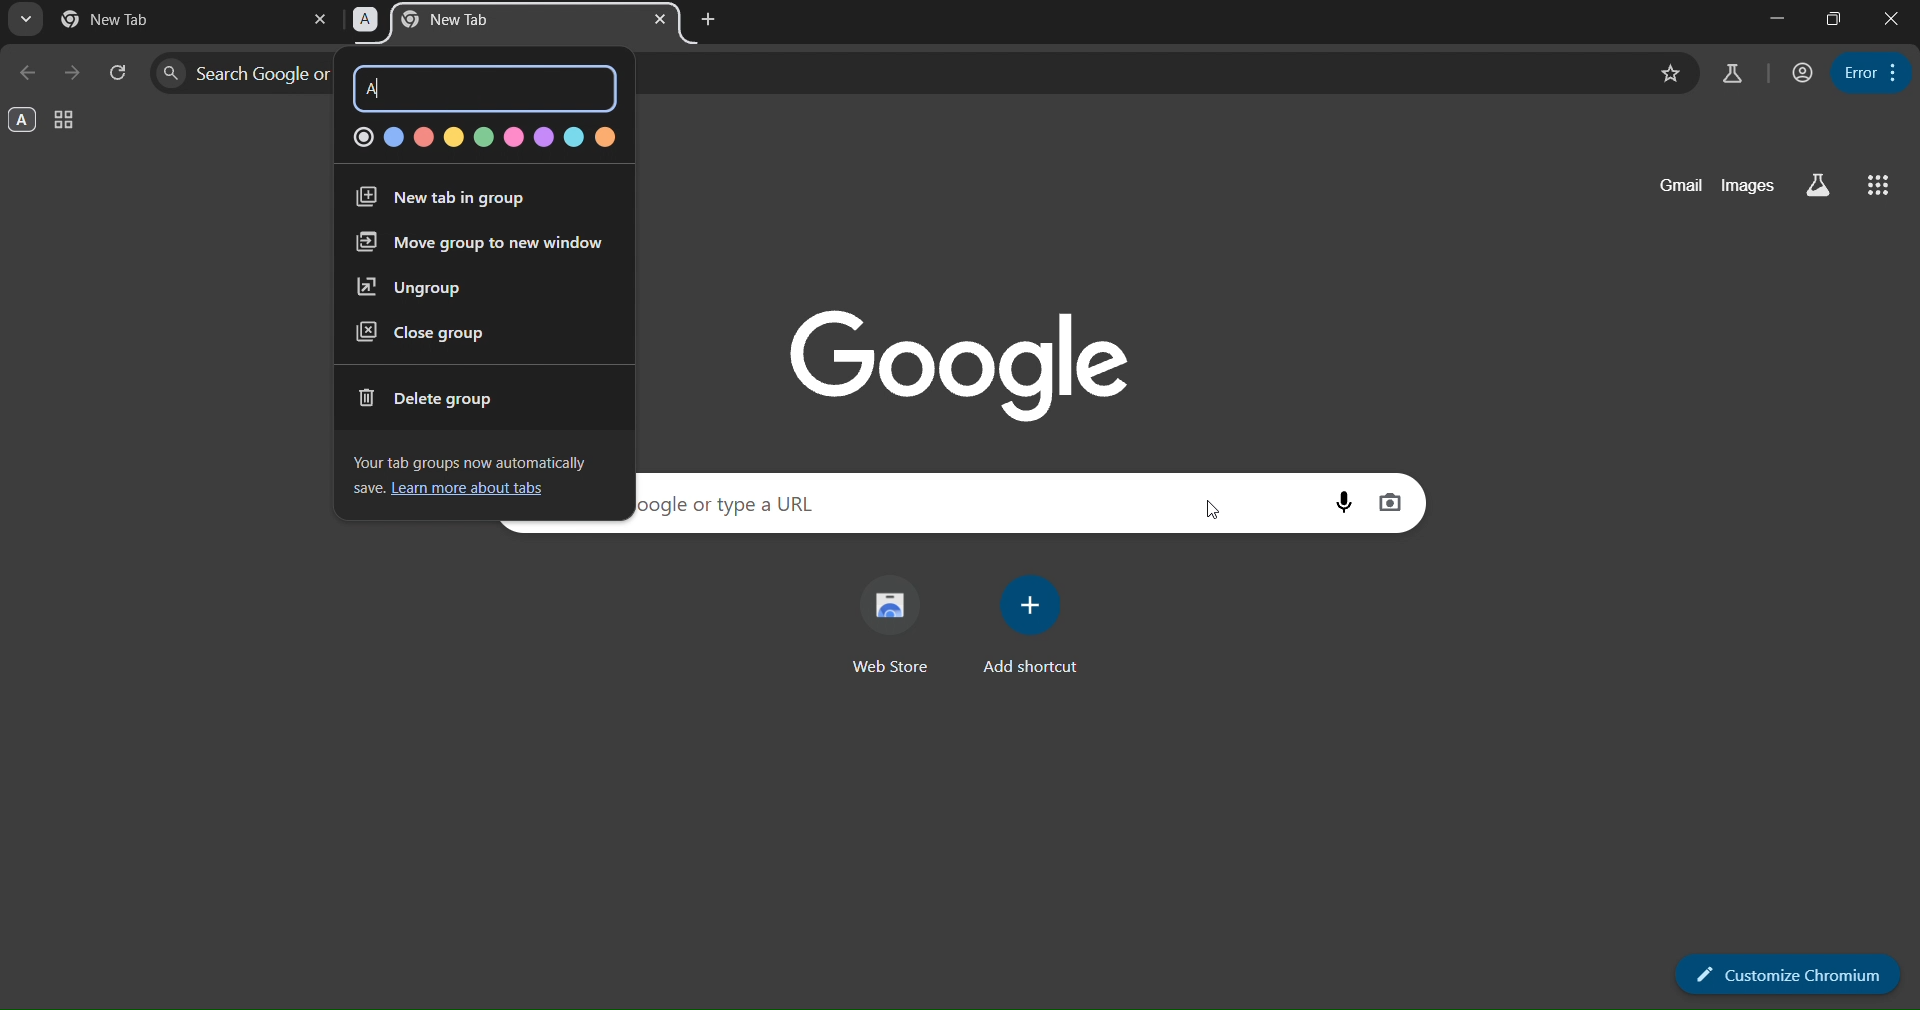  What do you see at coordinates (475, 18) in the screenshot?
I see `A - new tab` at bounding box center [475, 18].